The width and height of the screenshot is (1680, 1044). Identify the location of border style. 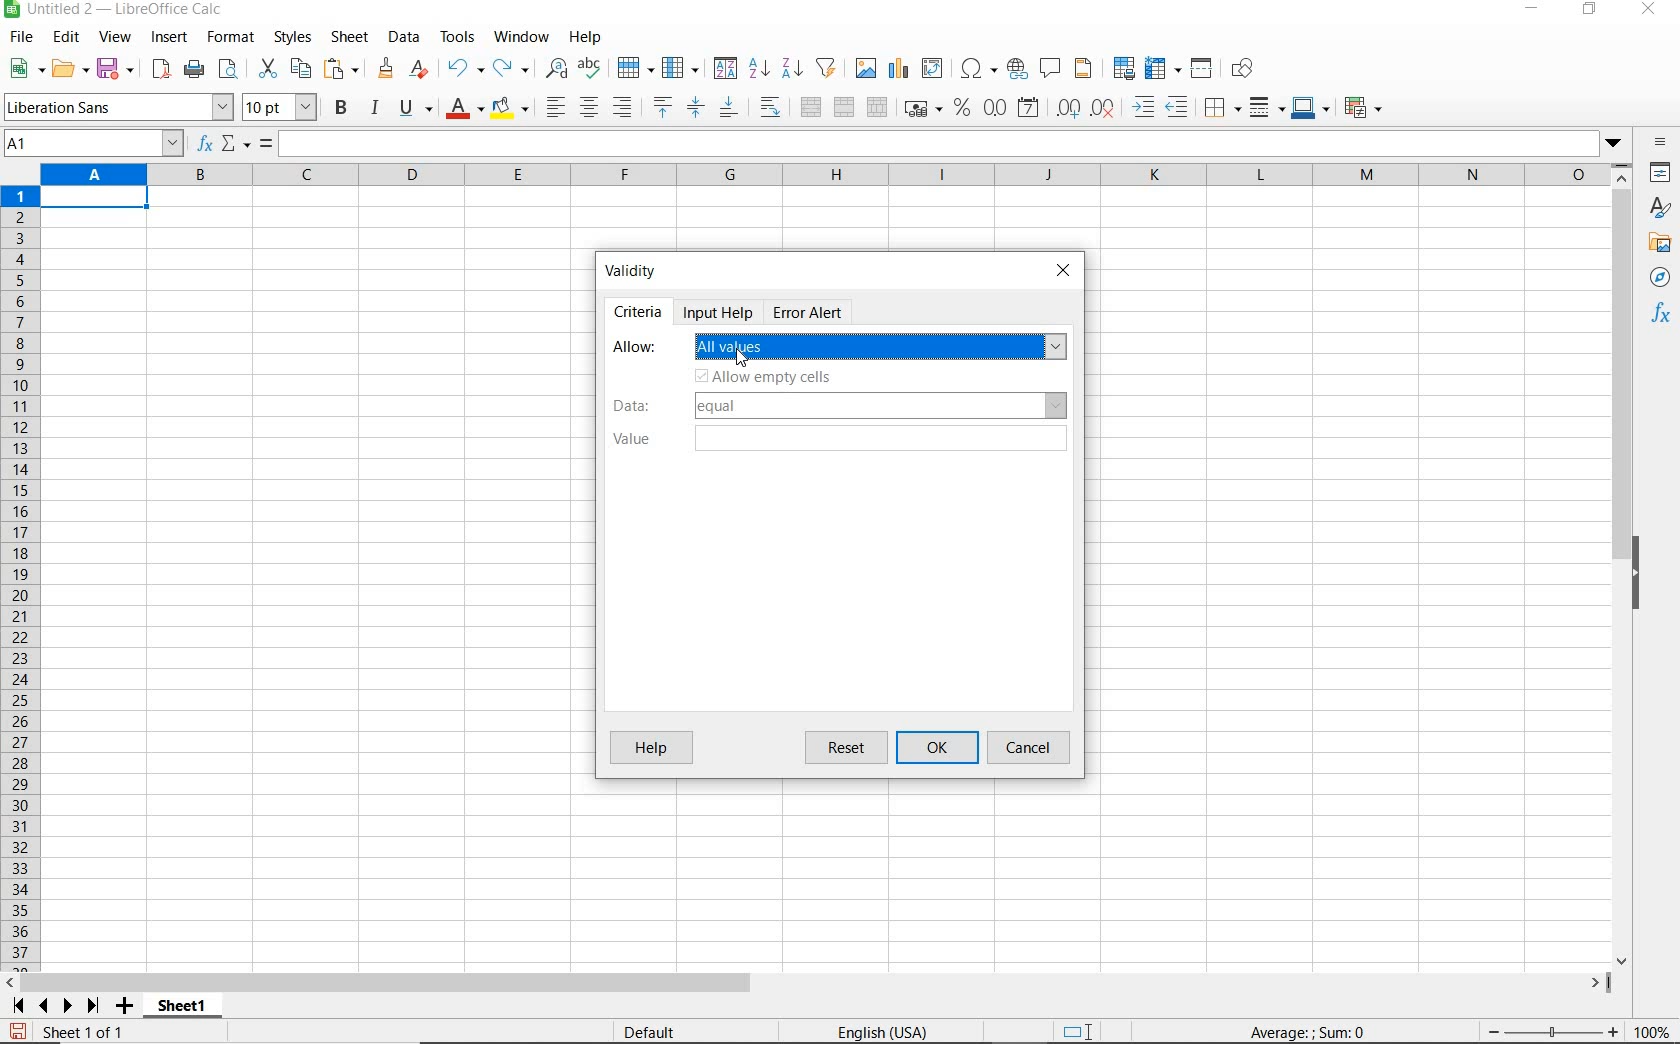
(1268, 107).